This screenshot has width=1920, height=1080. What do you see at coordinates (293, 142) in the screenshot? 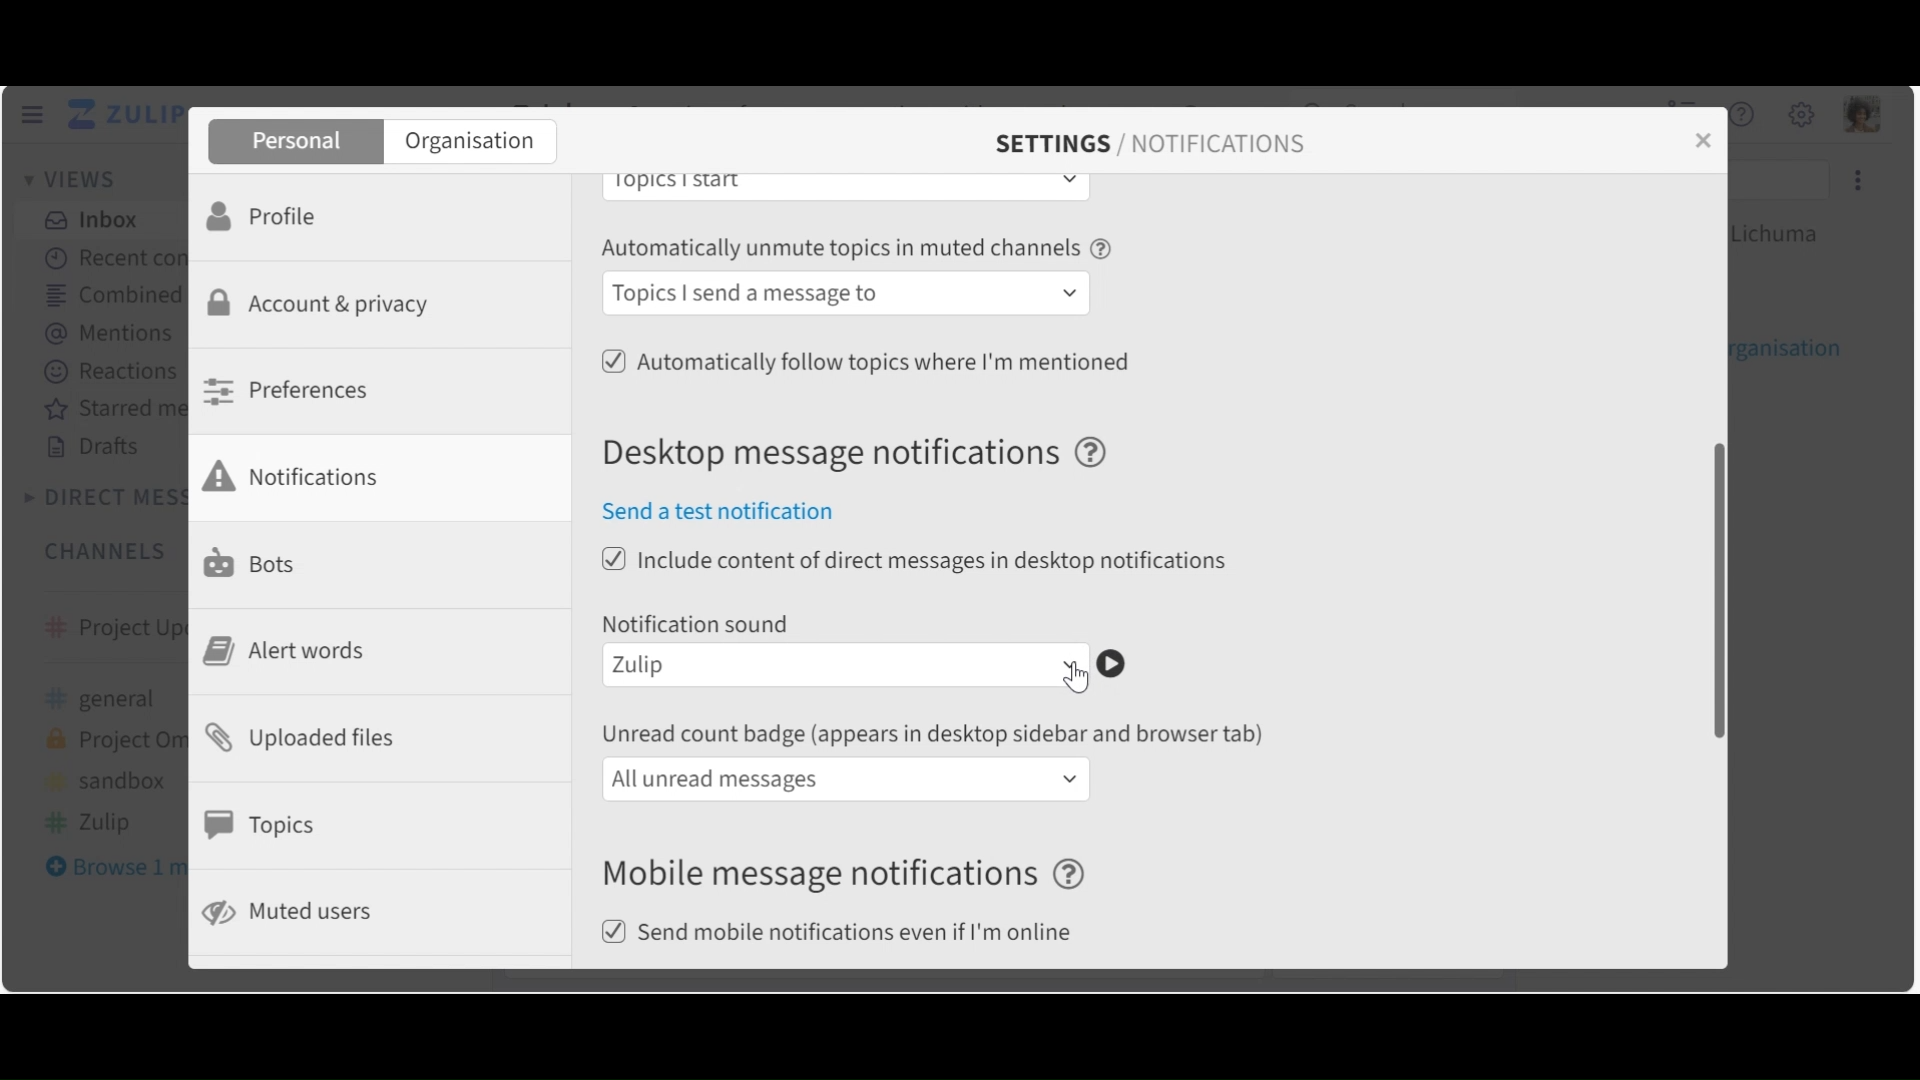
I see `Personal` at bounding box center [293, 142].